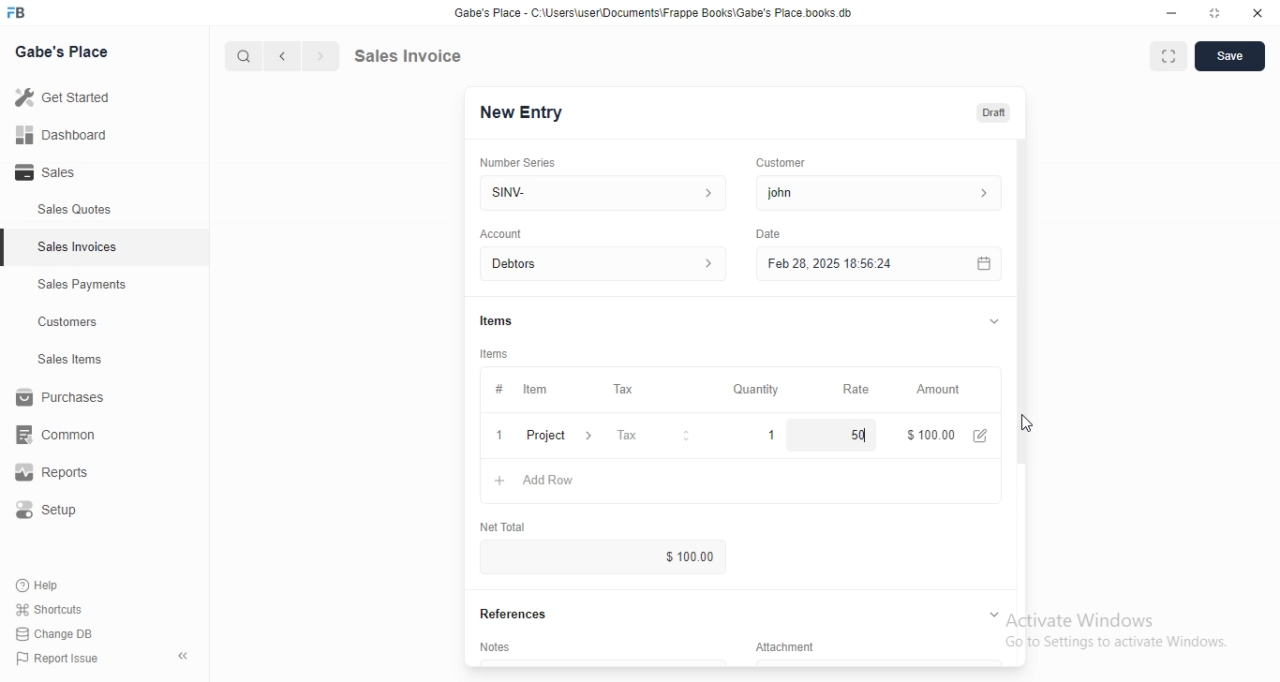  Describe the element at coordinates (57, 584) in the screenshot. I see `Help` at that location.